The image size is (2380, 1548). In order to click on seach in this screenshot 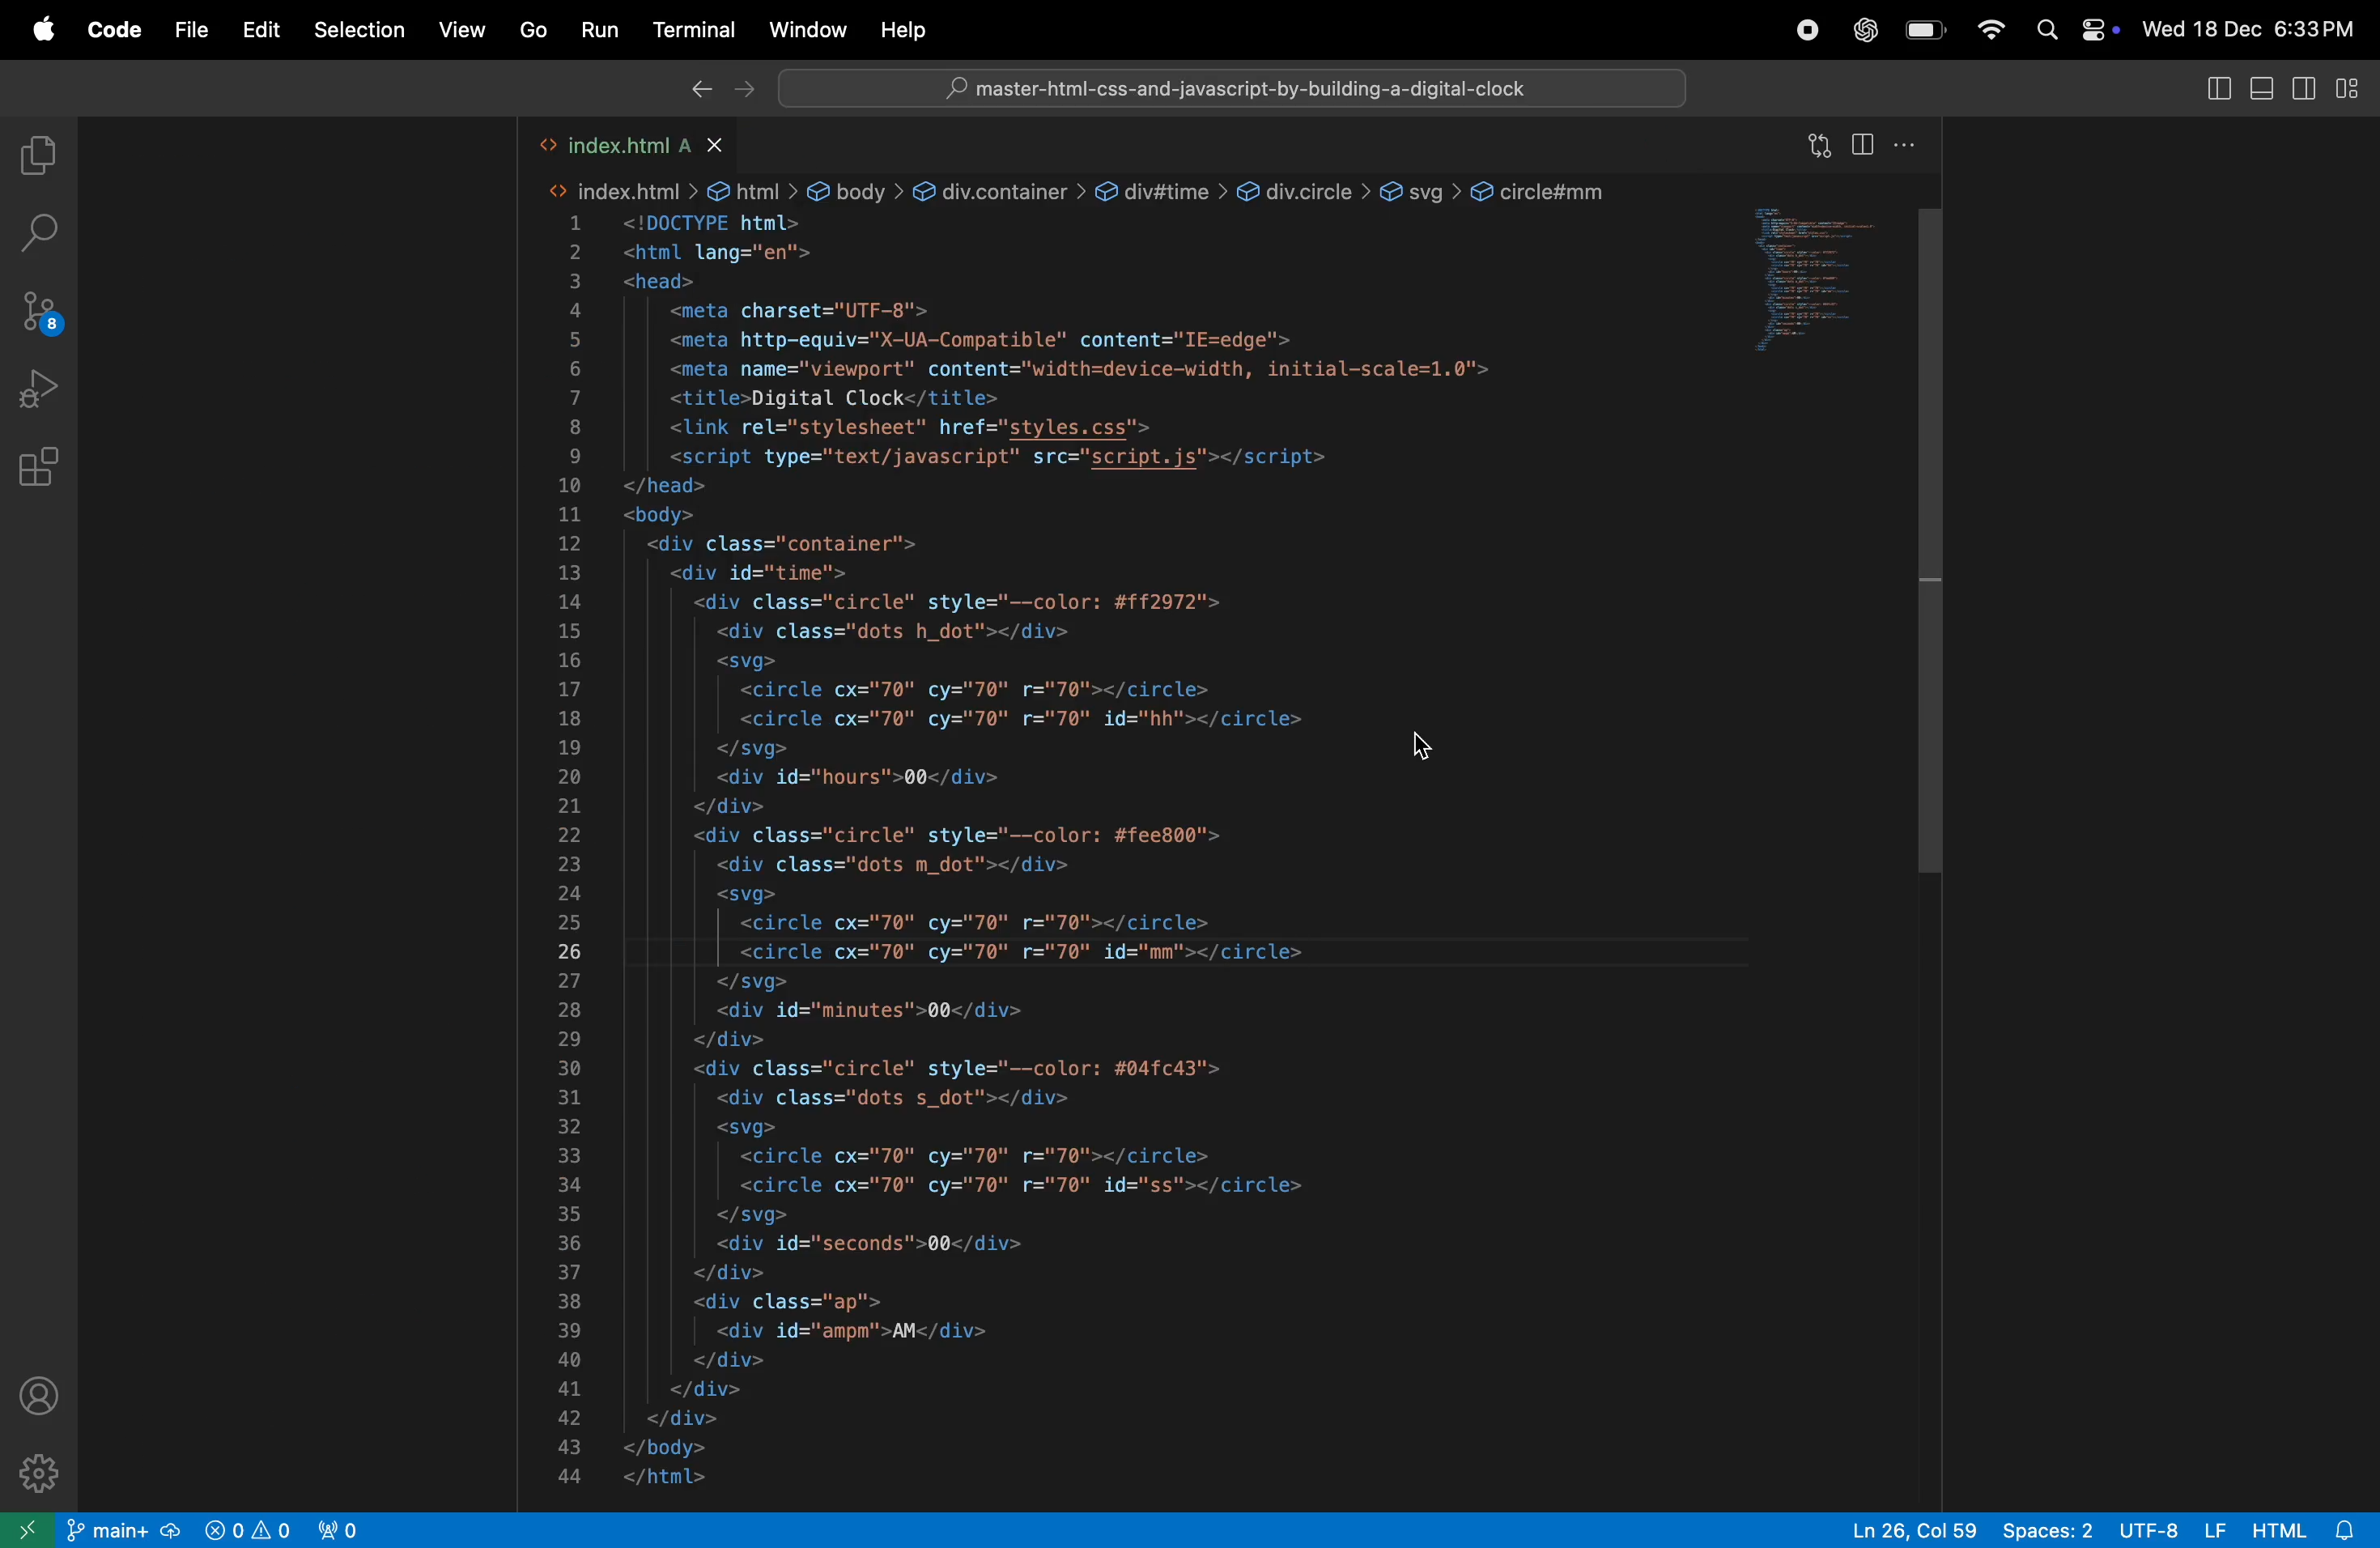, I will do `click(39, 232)`.